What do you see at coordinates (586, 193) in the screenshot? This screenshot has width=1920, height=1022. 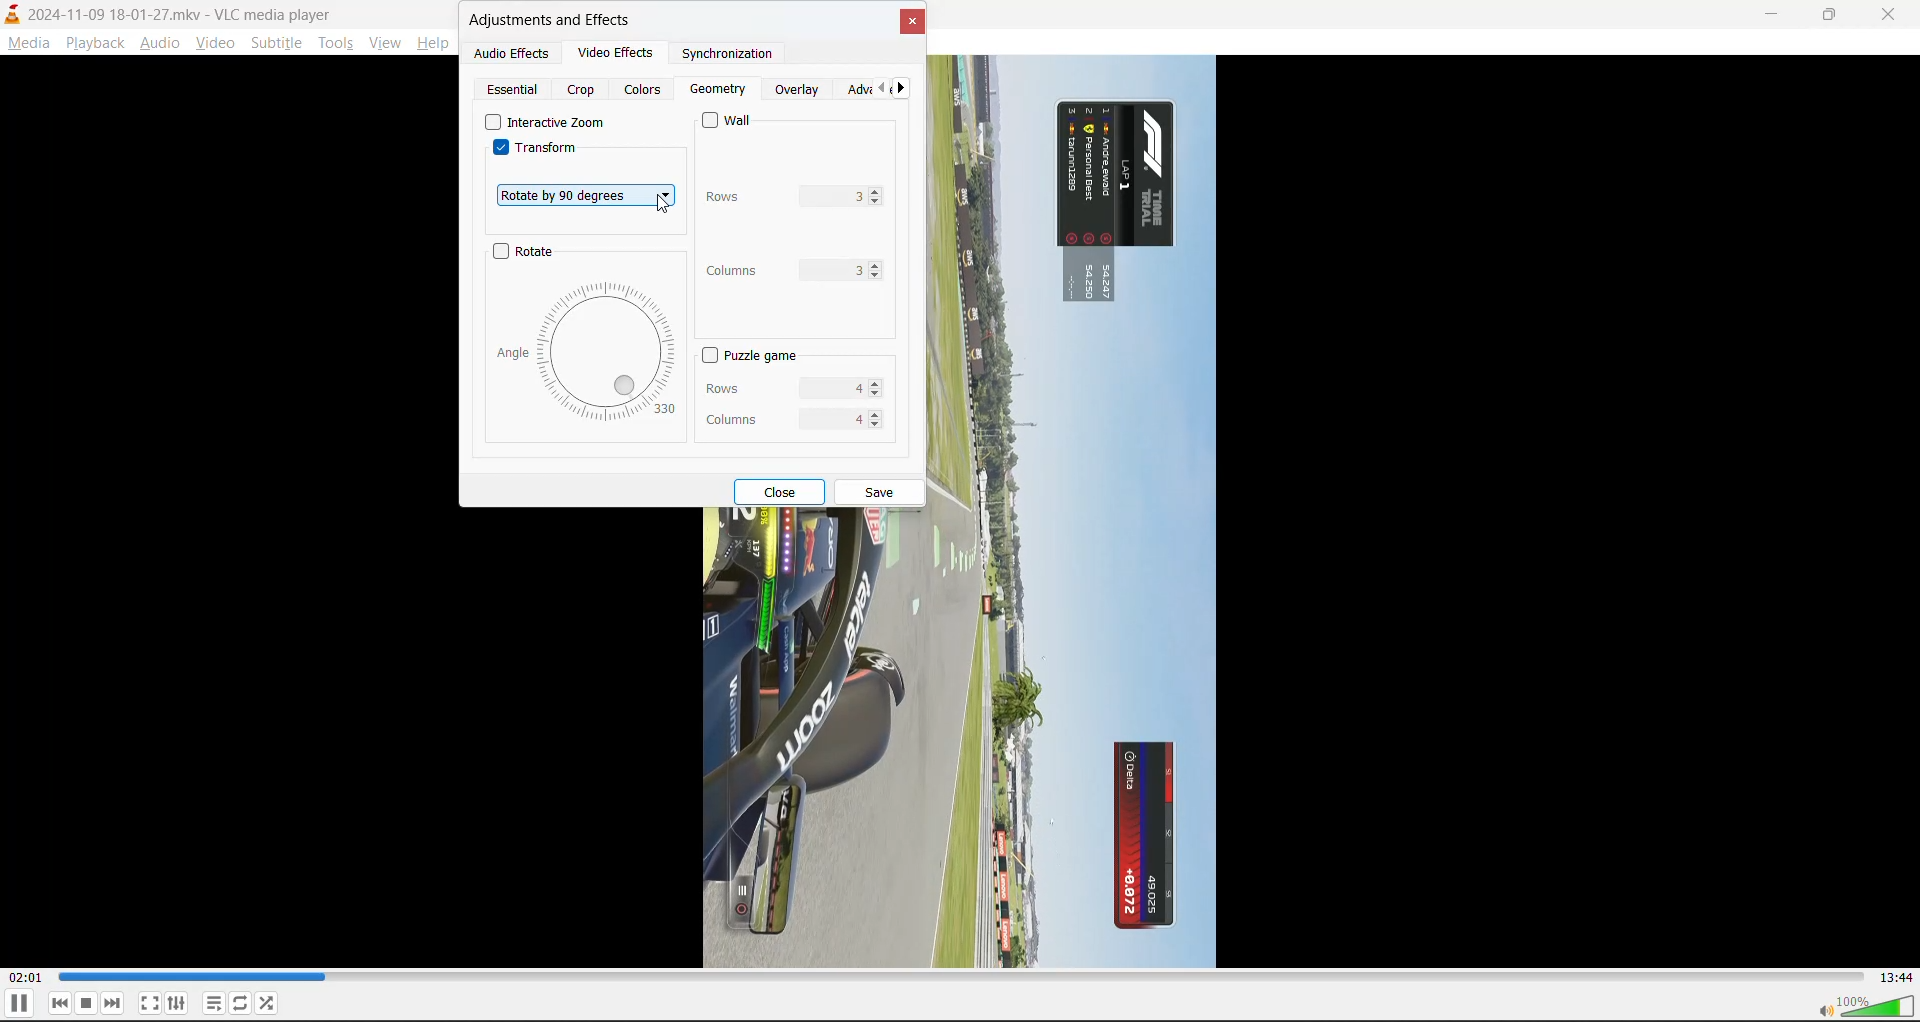 I see `rotate by 90 degrees` at bounding box center [586, 193].